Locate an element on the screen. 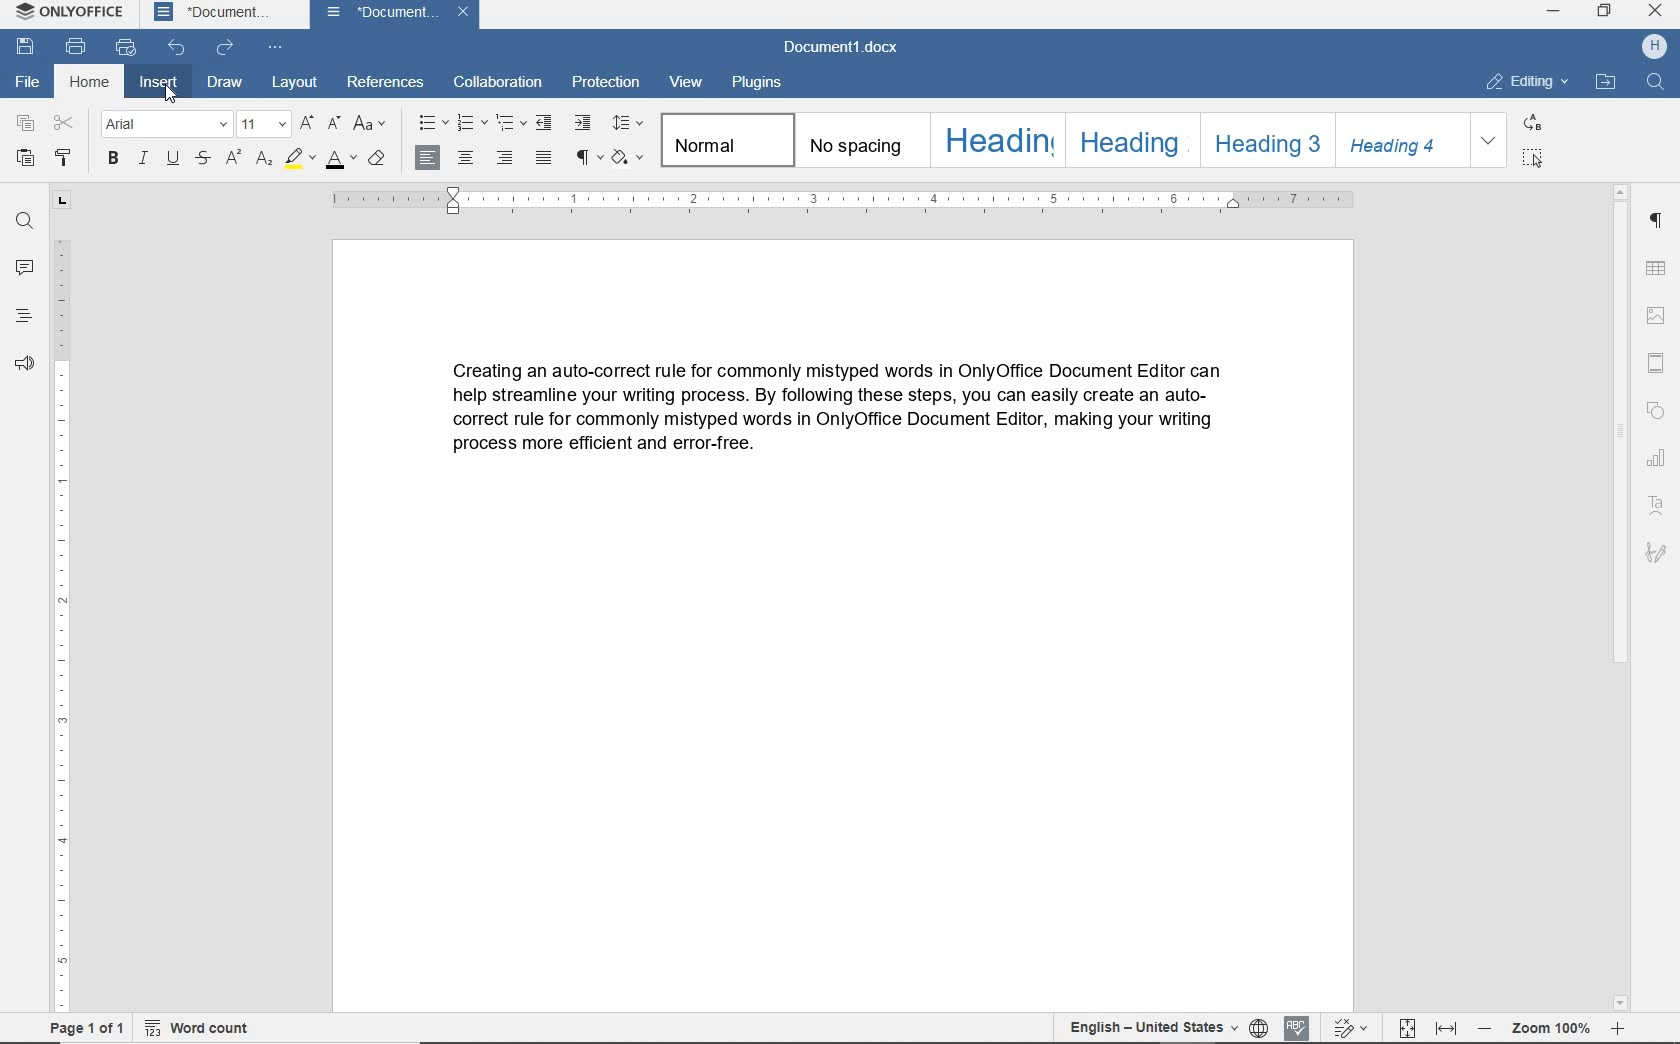  find is located at coordinates (1655, 83).